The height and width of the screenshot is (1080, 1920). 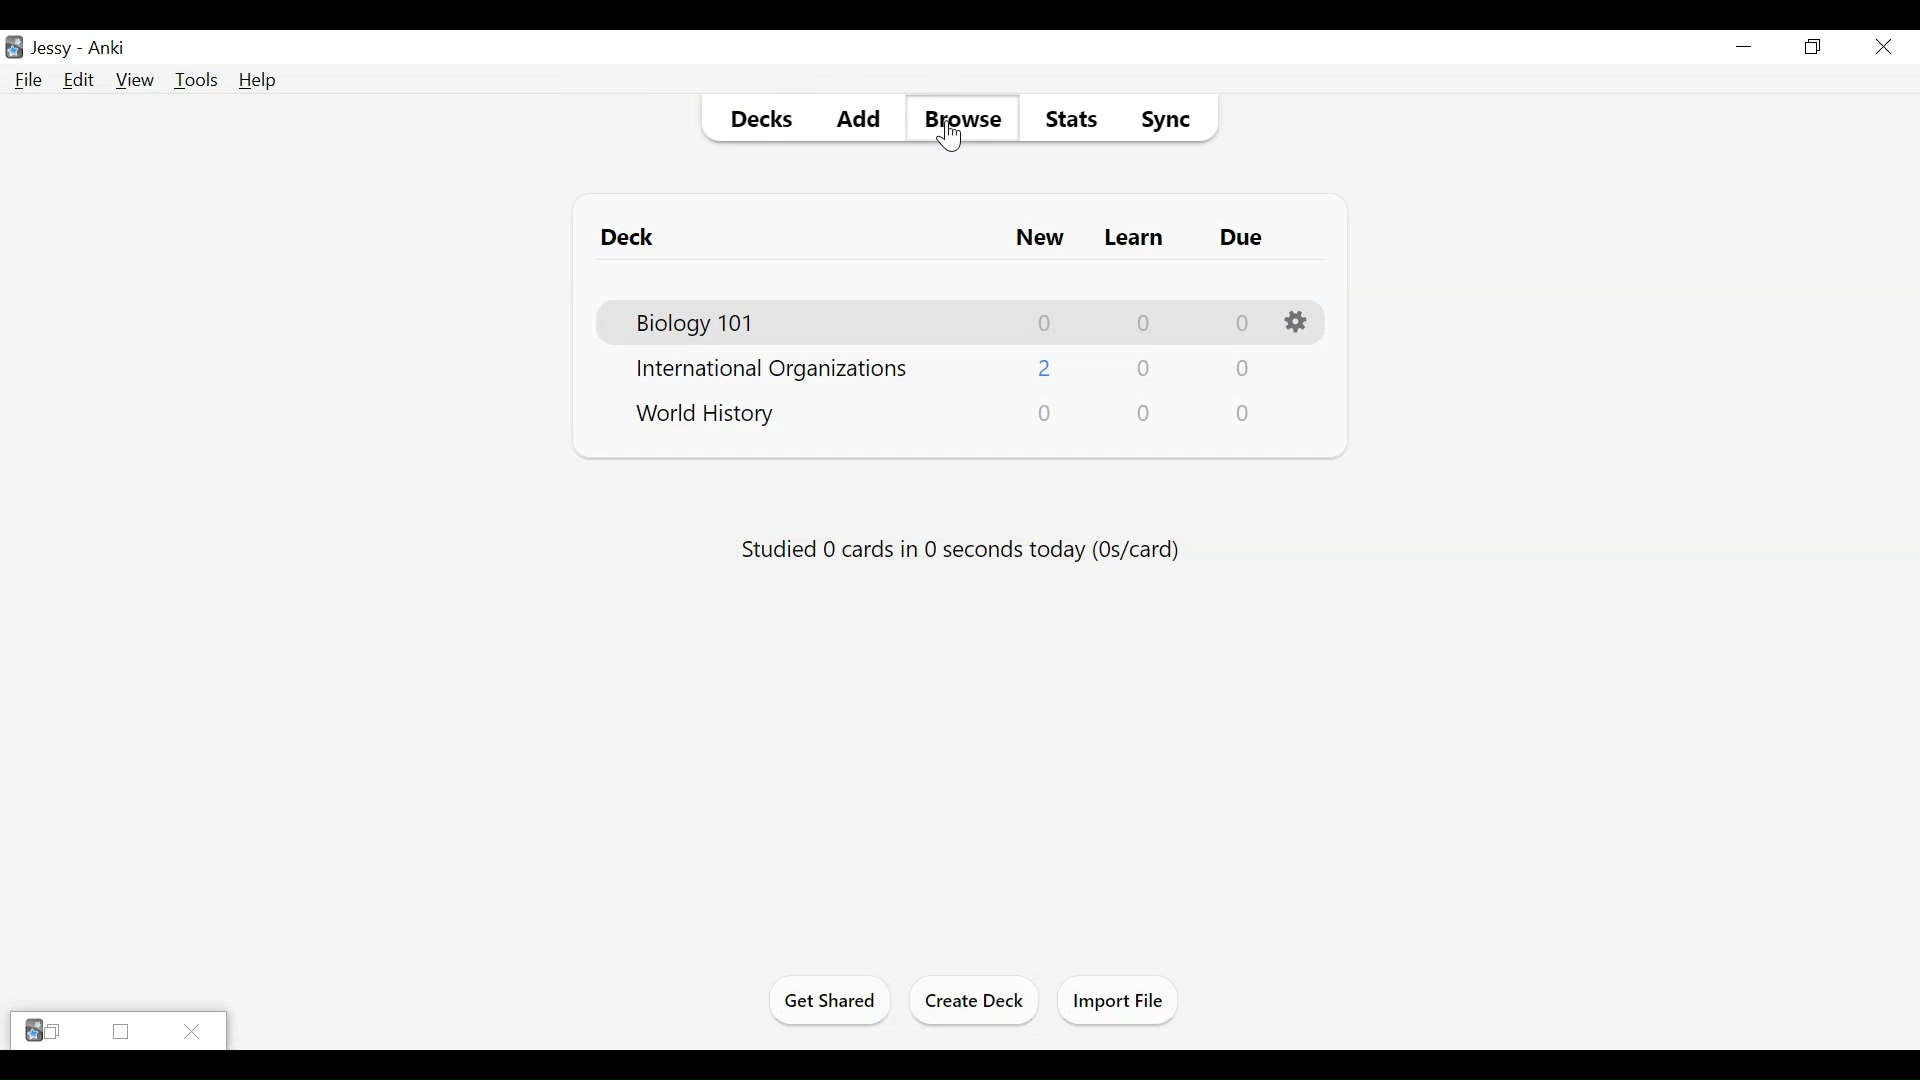 What do you see at coordinates (77, 81) in the screenshot?
I see `Edit` at bounding box center [77, 81].